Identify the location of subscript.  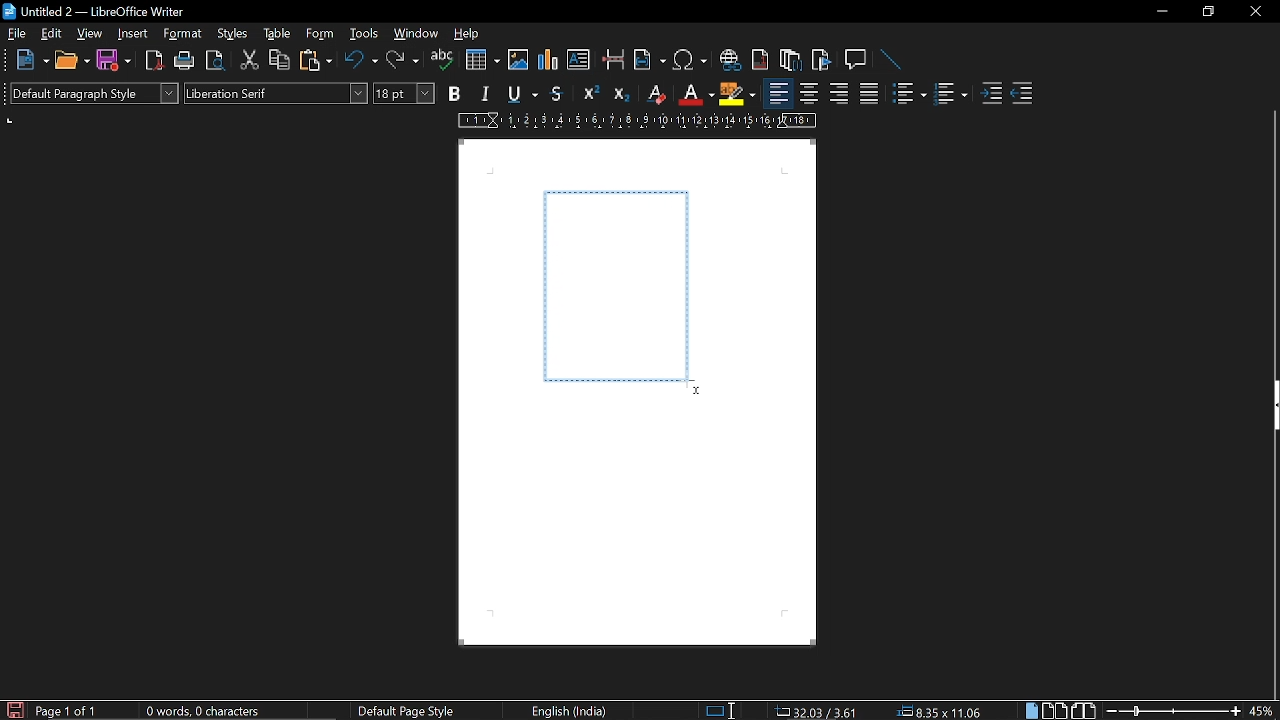
(622, 94).